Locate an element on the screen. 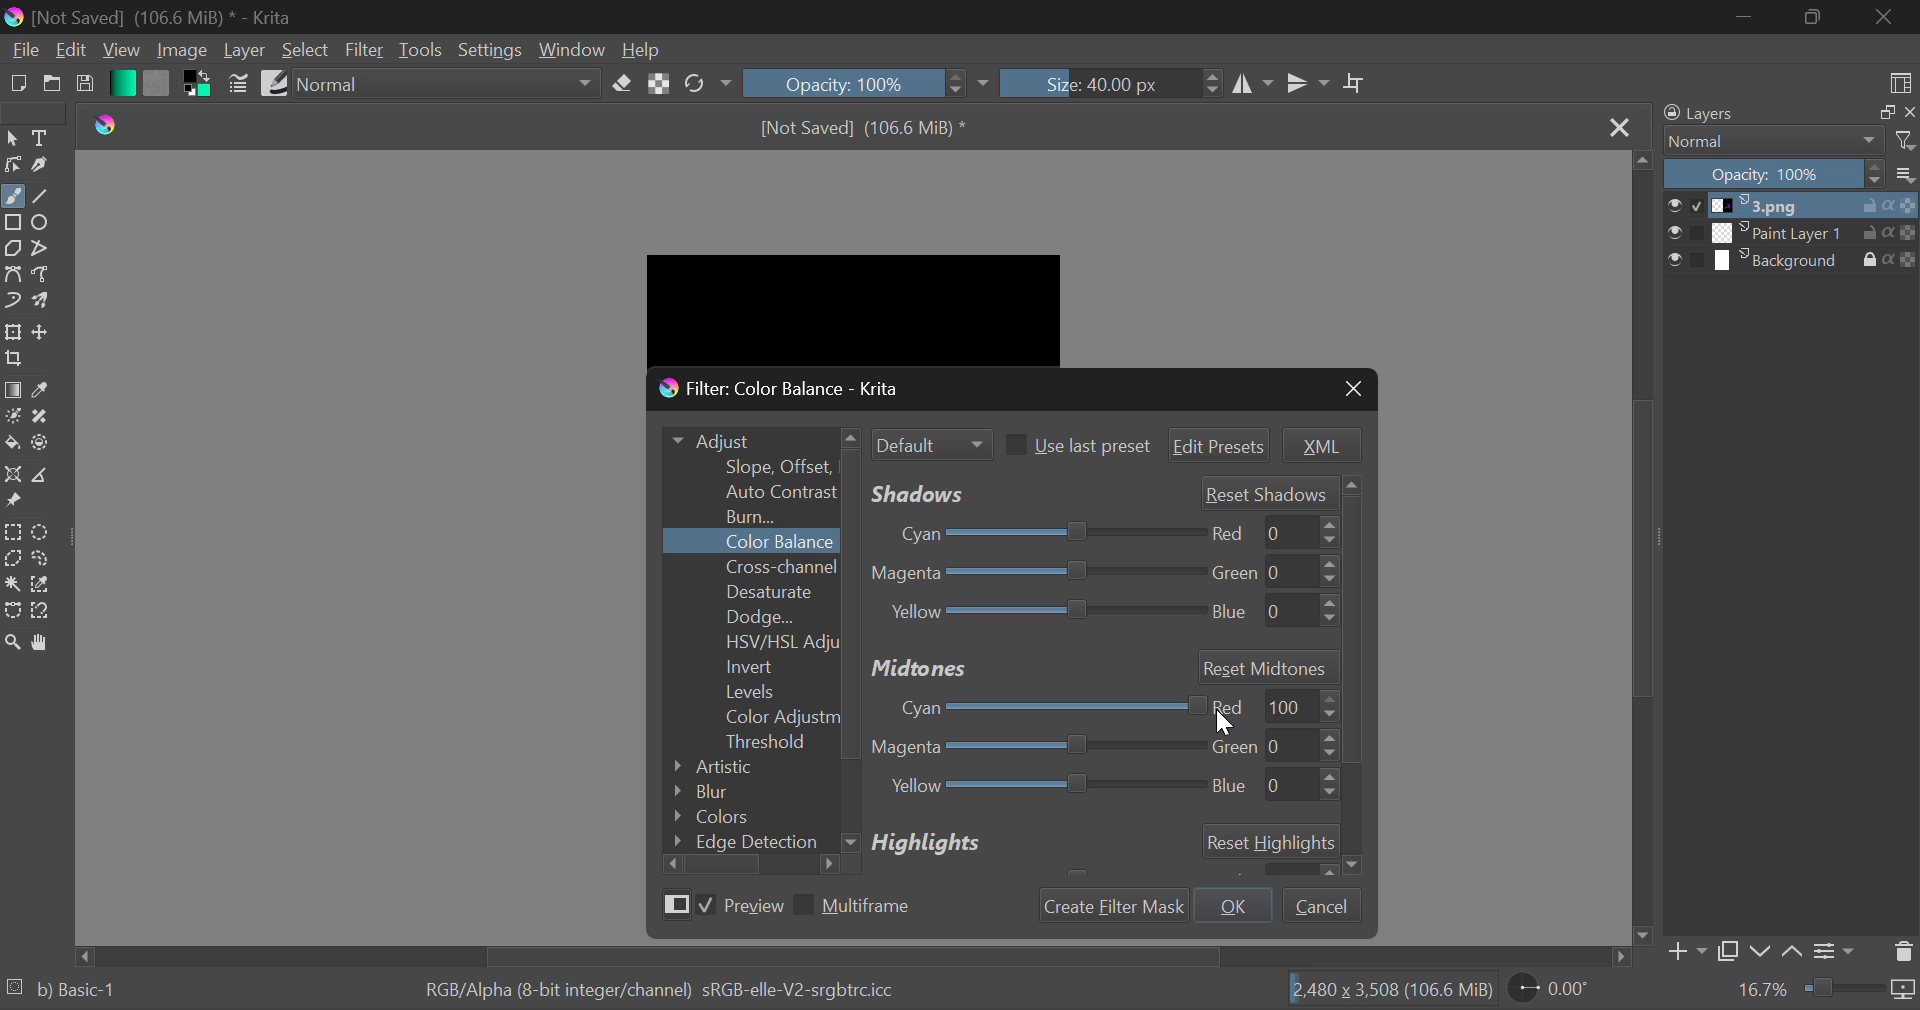  Image is located at coordinates (178, 50).